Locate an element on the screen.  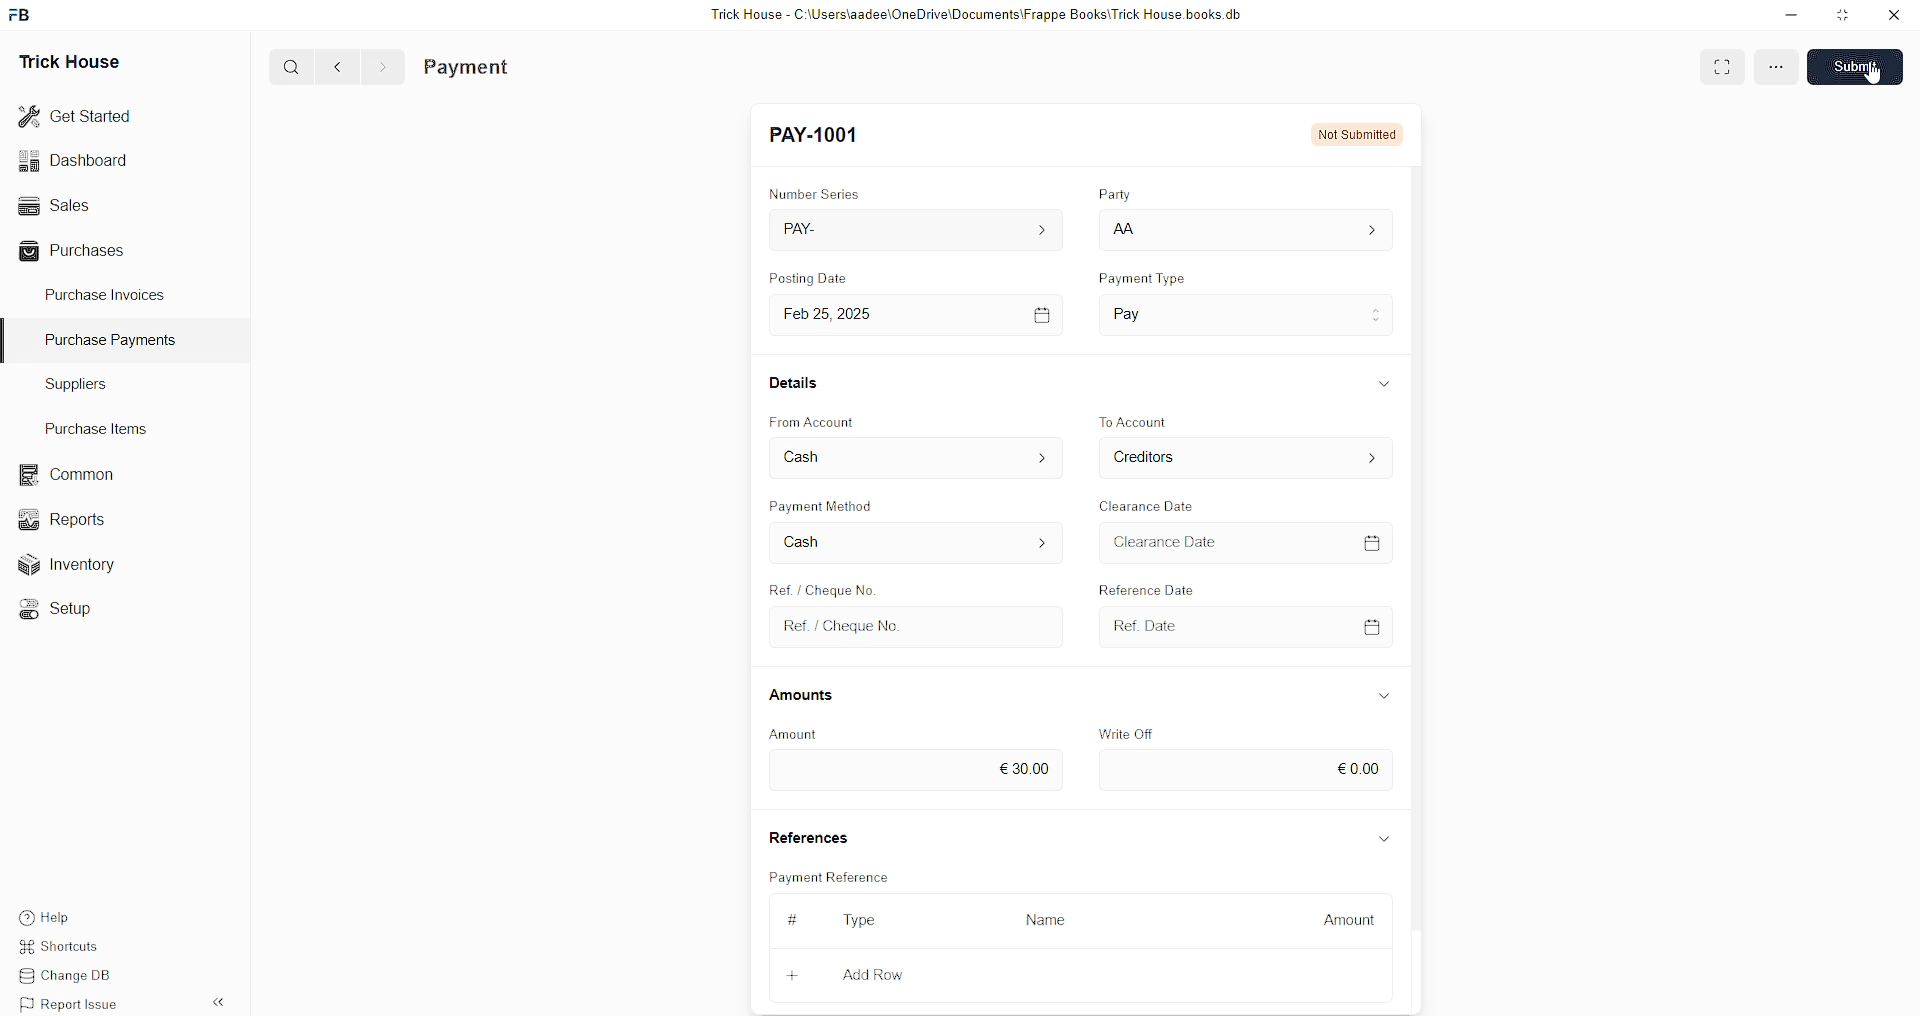
EXPAND is located at coordinates (1721, 66).